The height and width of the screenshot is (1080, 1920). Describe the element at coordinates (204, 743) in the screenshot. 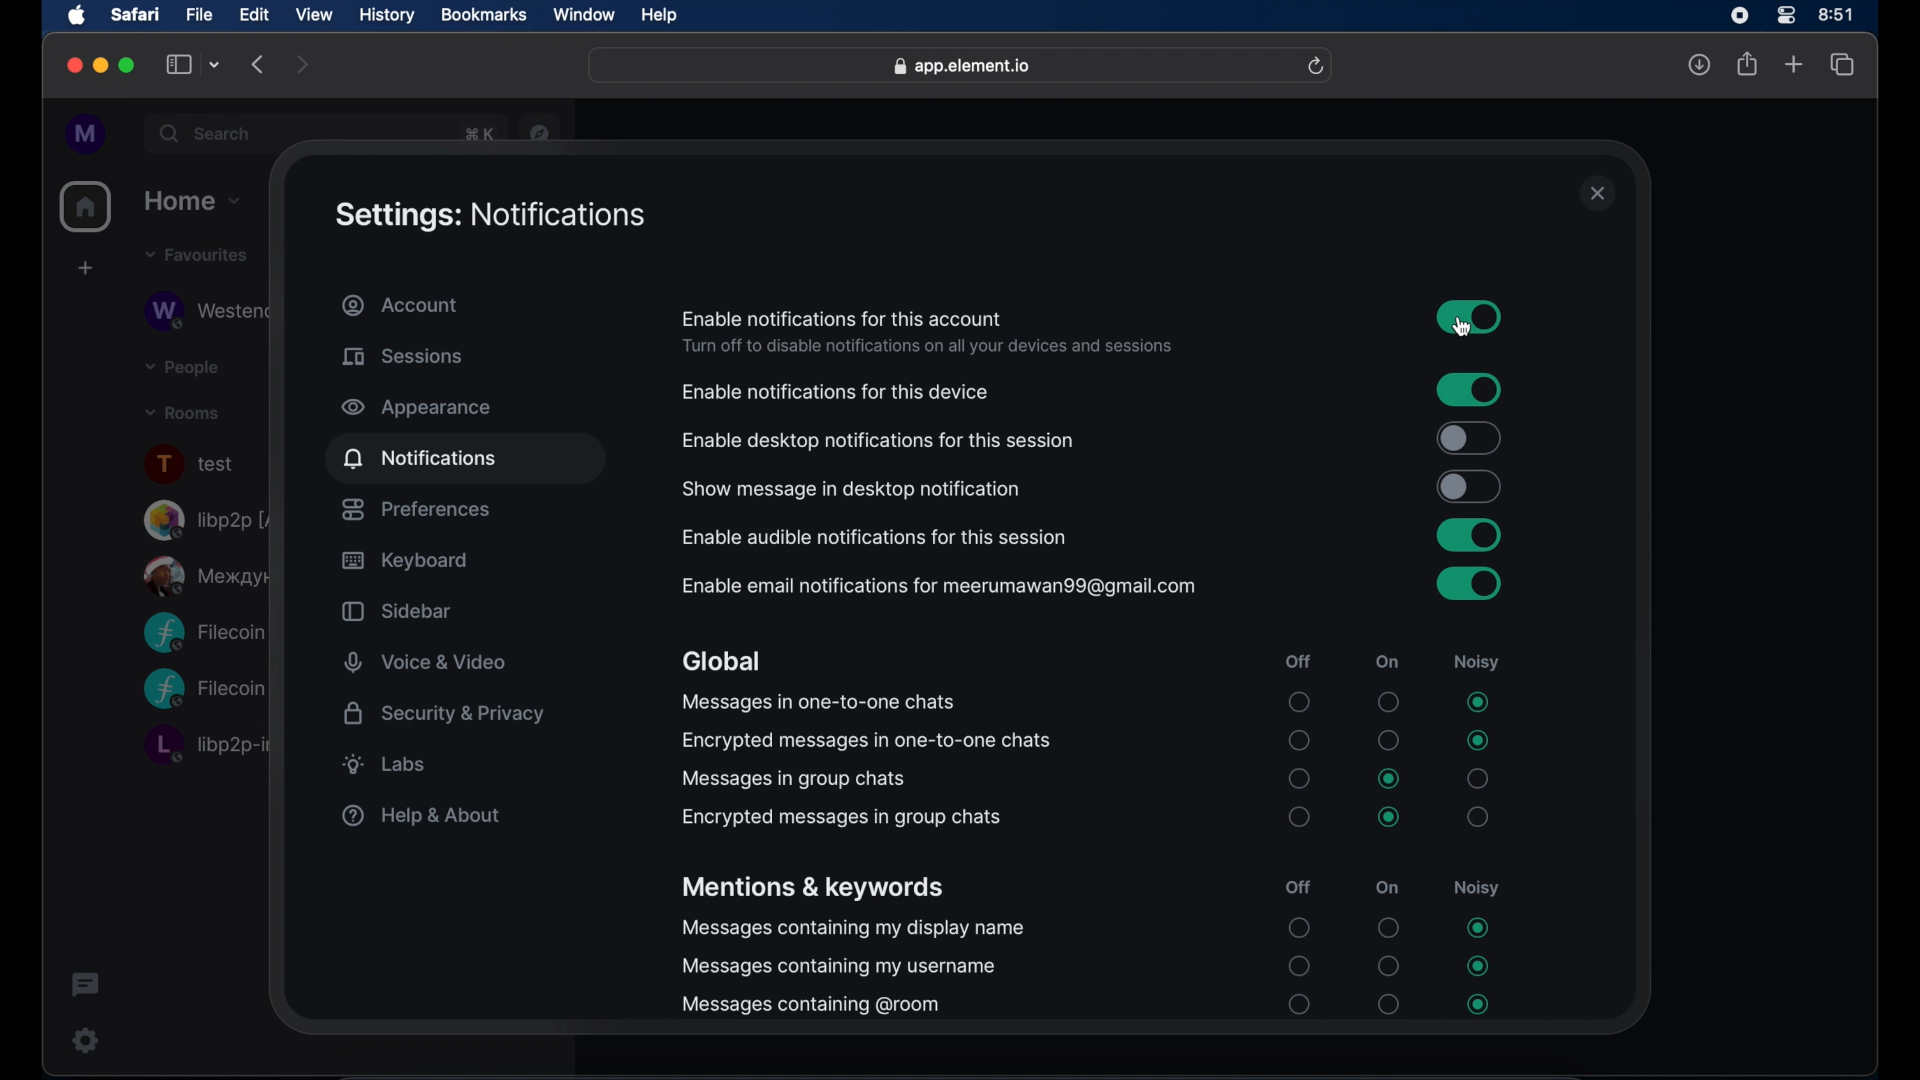

I see `libp2p room` at that location.